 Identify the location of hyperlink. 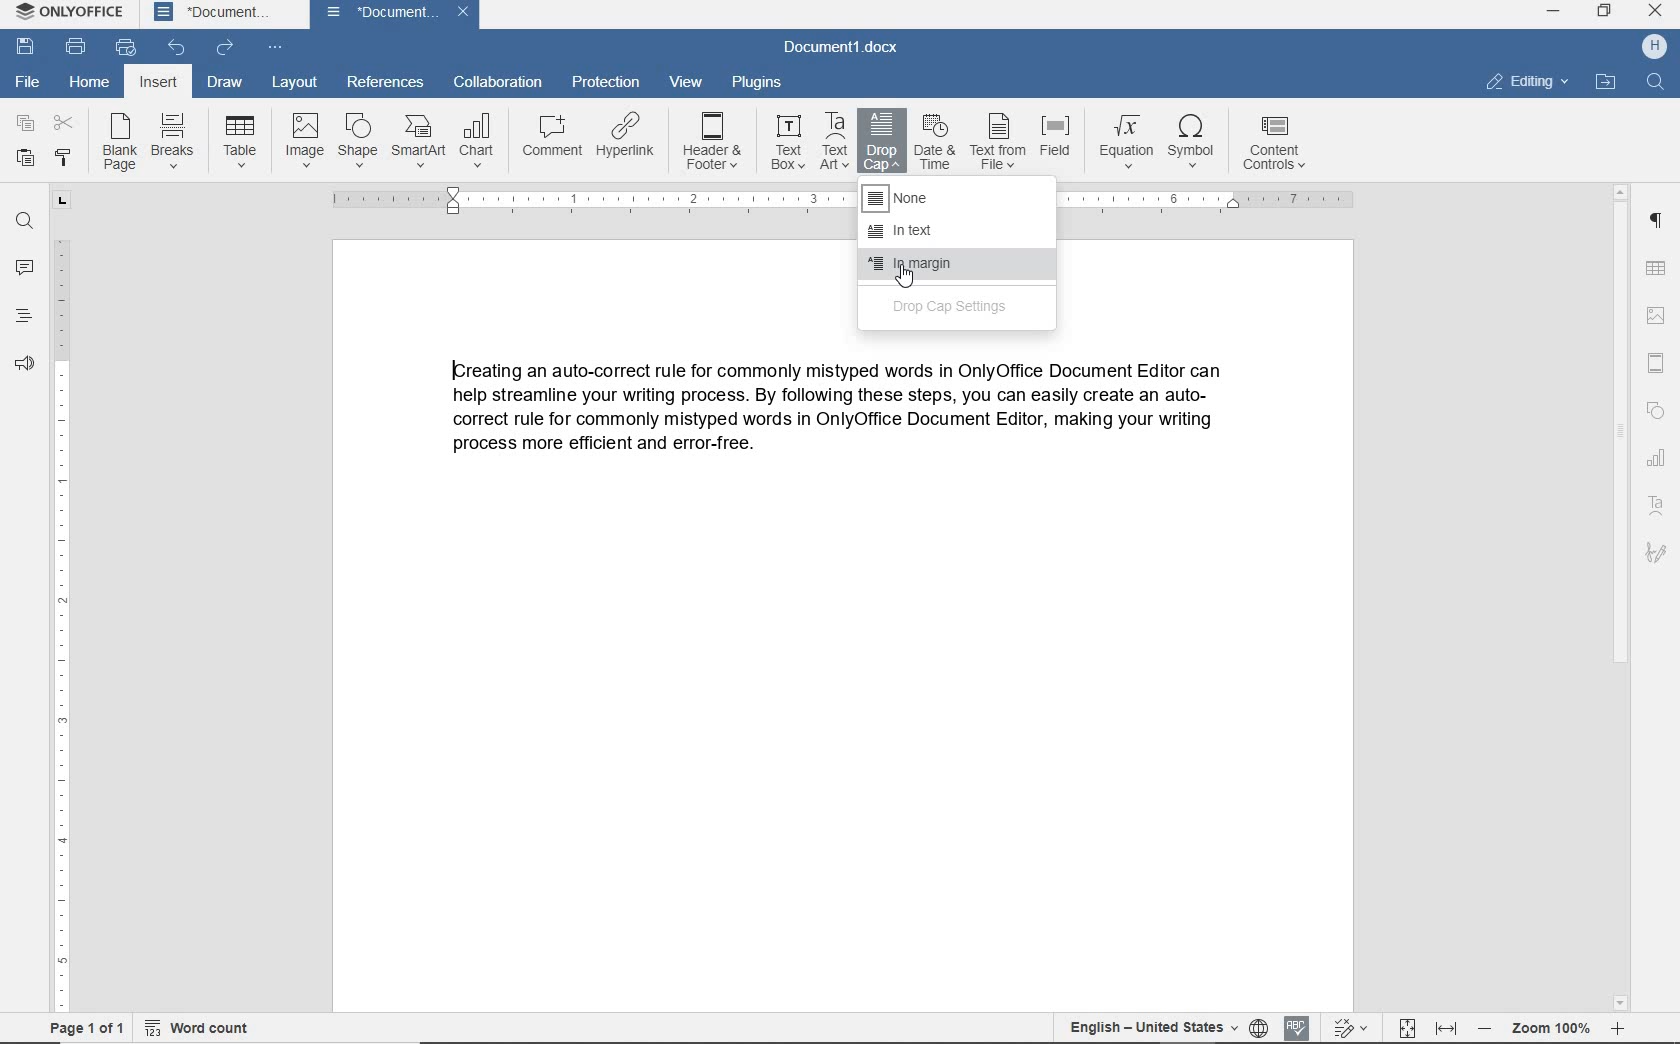
(631, 142).